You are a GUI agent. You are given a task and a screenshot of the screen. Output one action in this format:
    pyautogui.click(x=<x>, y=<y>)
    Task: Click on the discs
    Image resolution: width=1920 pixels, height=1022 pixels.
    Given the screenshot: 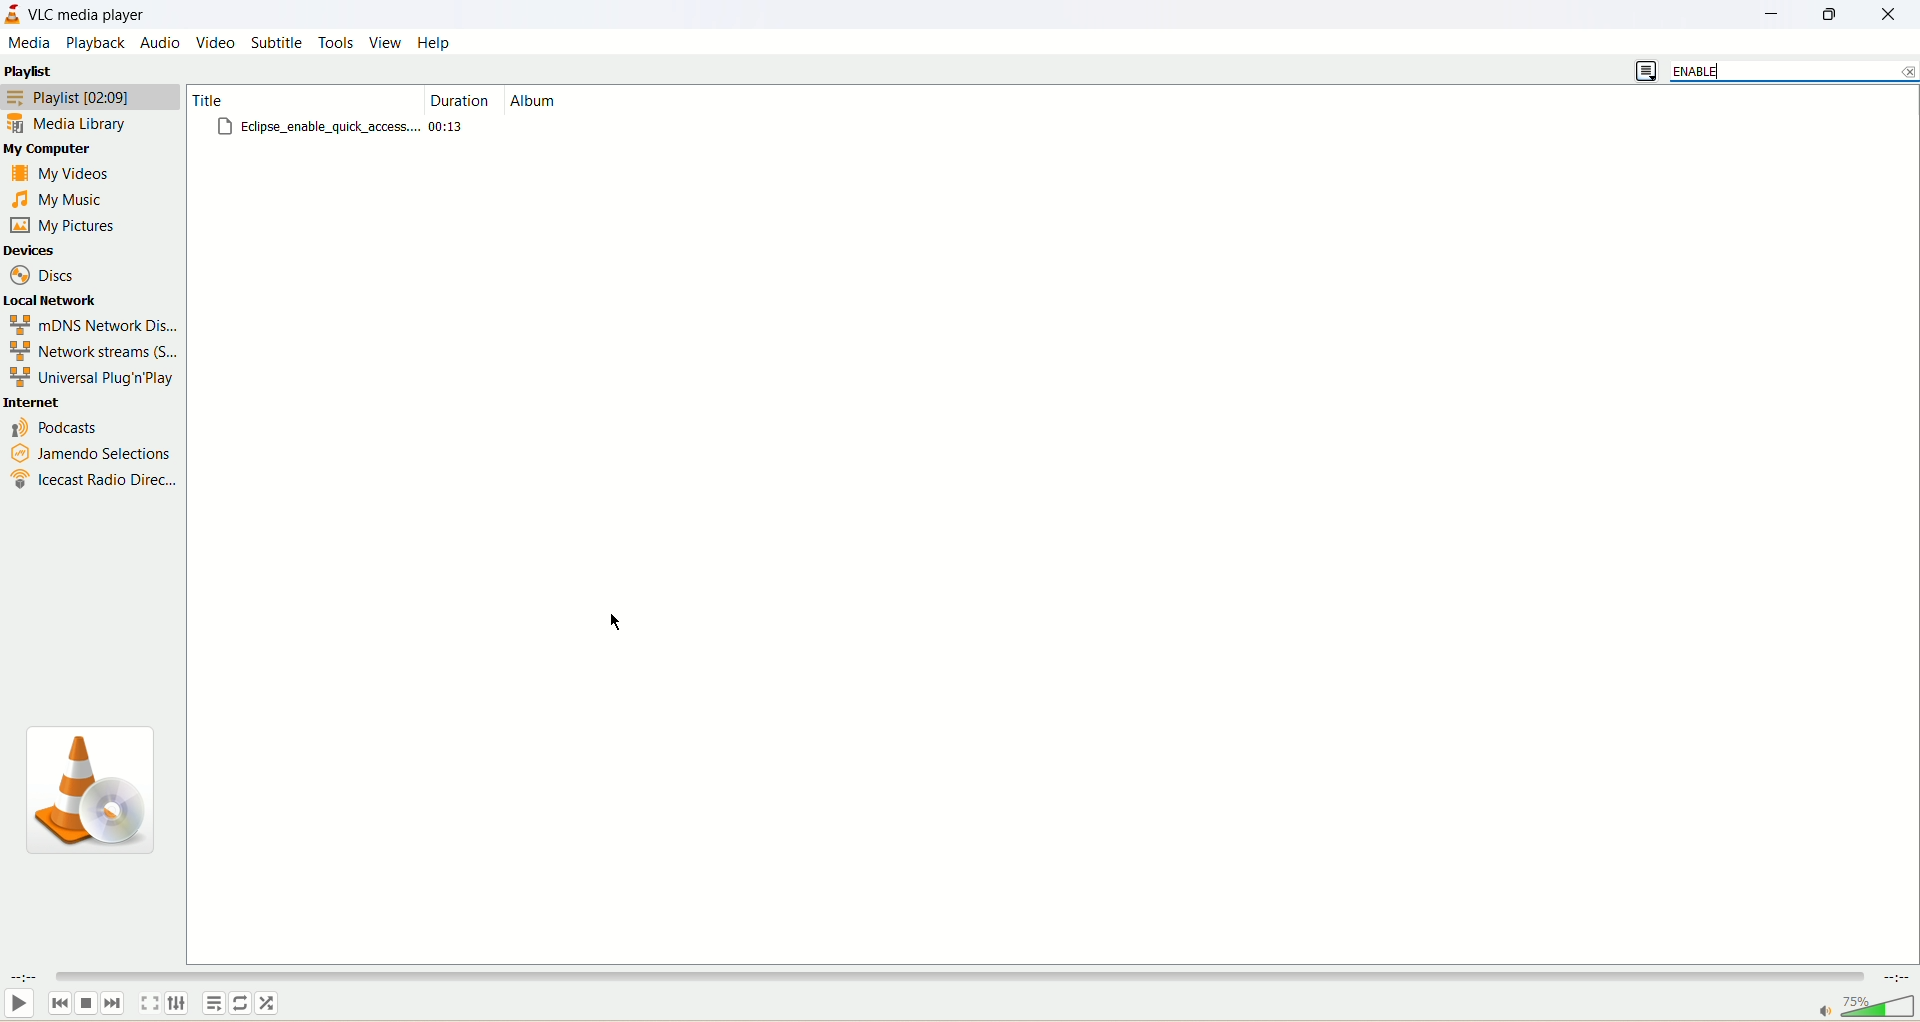 What is the action you would take?
    pyautogui.click(x=56, y=275)
    